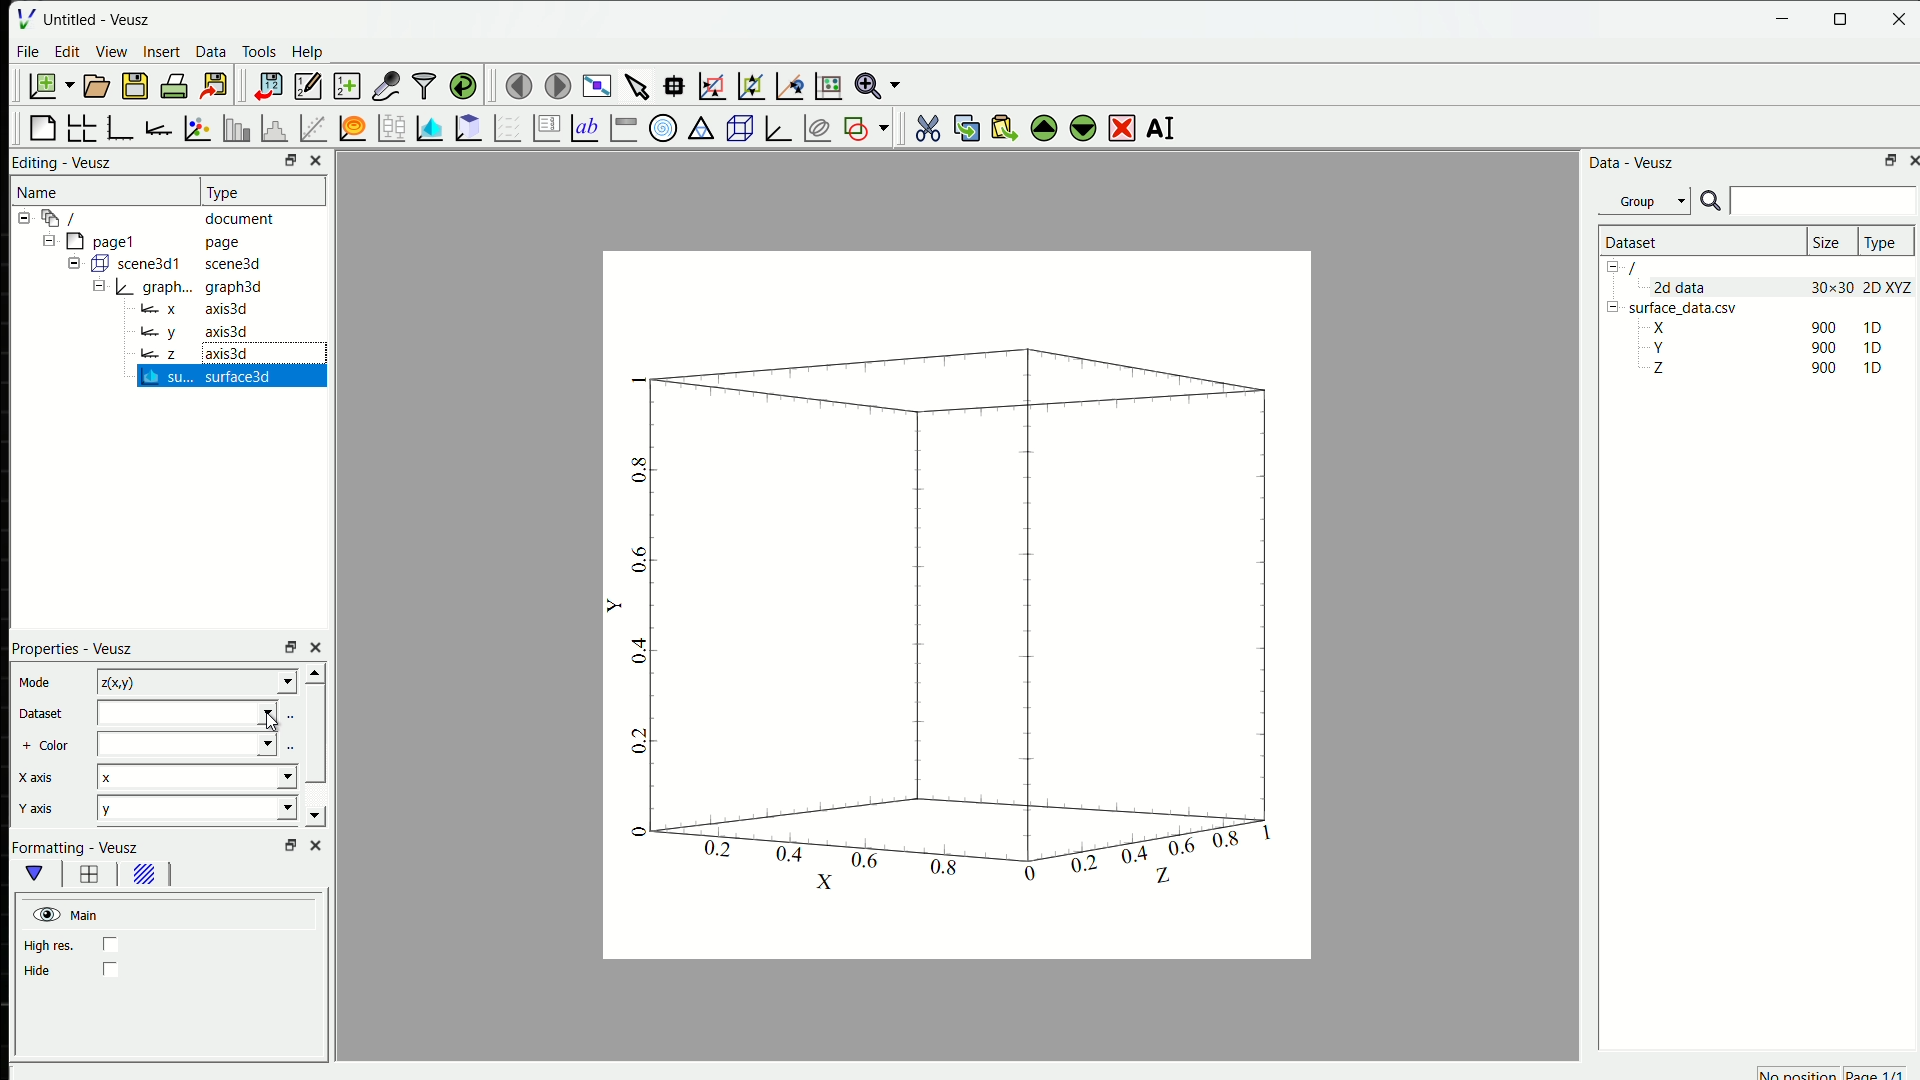 Image resolution: width=1920 pixels, height=1080 pixels. I want to click on view plot full screen, so click(597, 86).